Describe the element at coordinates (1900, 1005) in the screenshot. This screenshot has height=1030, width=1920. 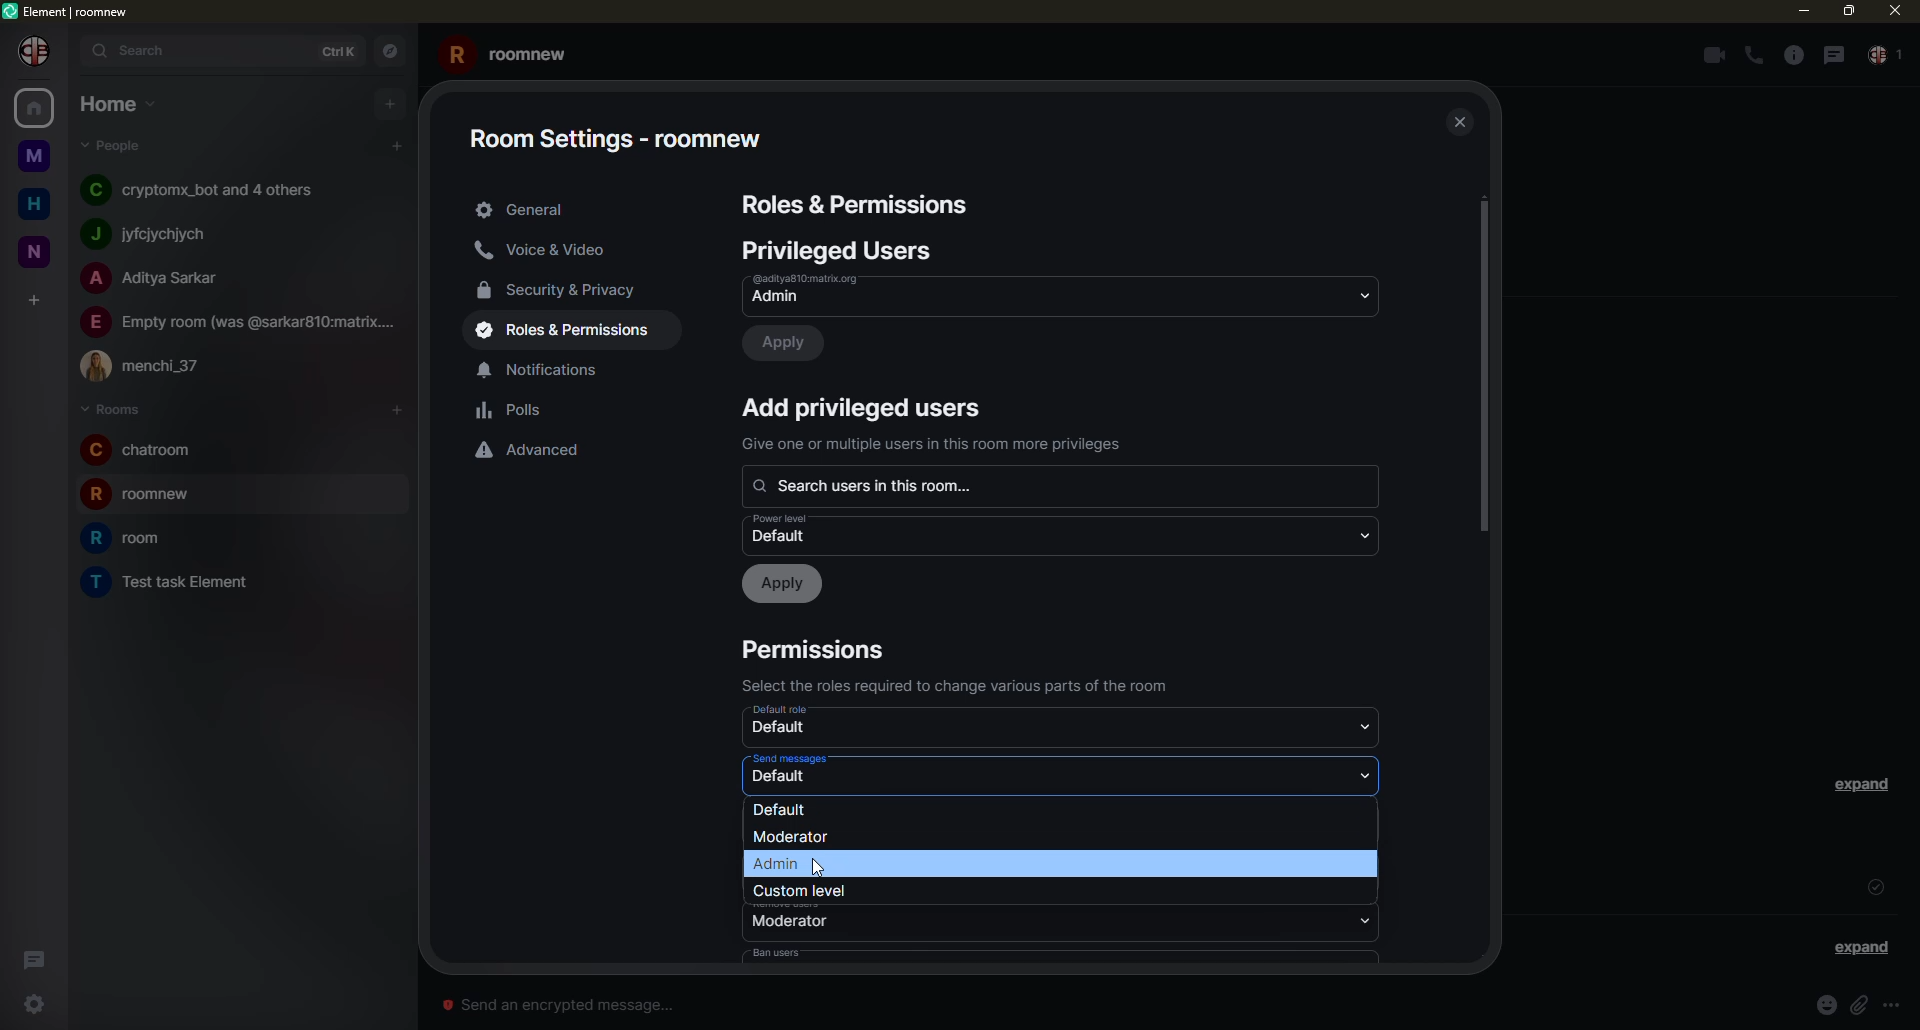
I see `info` at that location.